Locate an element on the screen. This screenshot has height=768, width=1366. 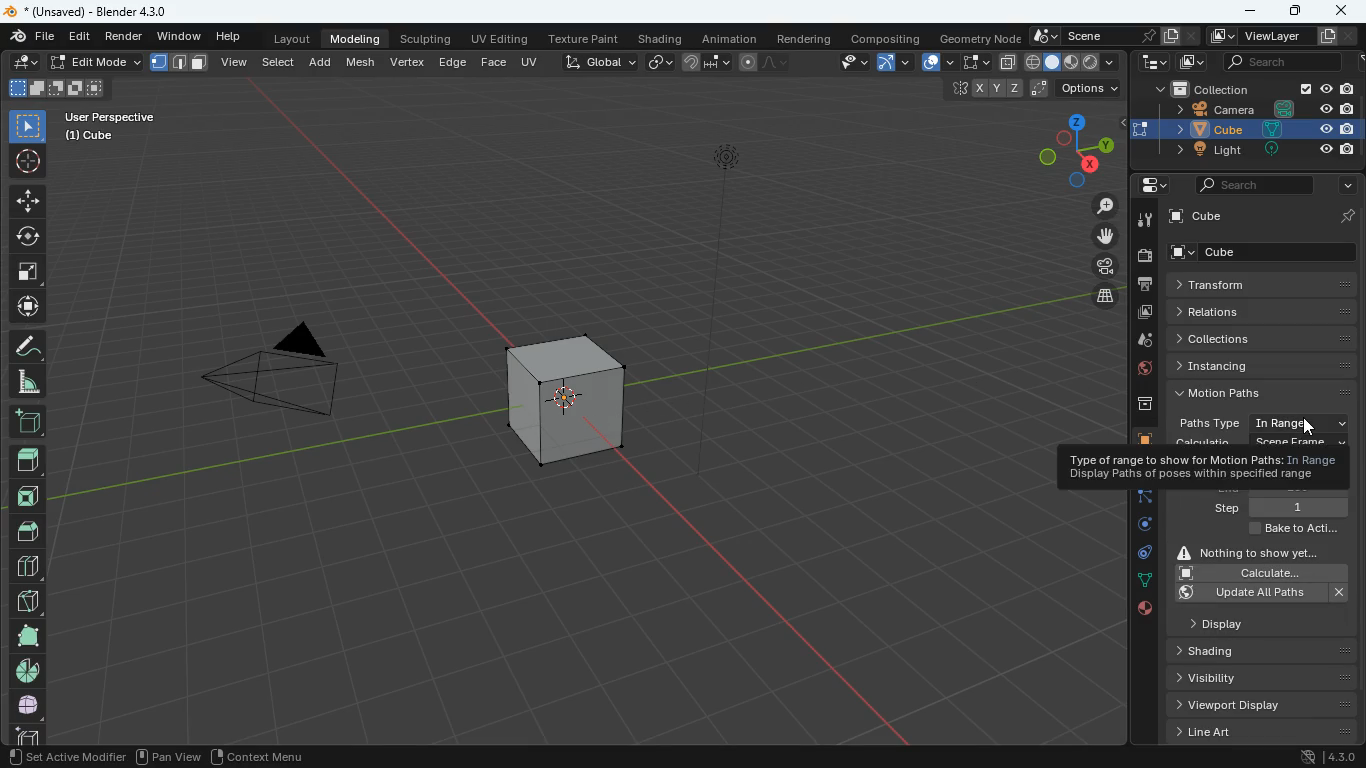
cube is located at coordinates (1268, 252).